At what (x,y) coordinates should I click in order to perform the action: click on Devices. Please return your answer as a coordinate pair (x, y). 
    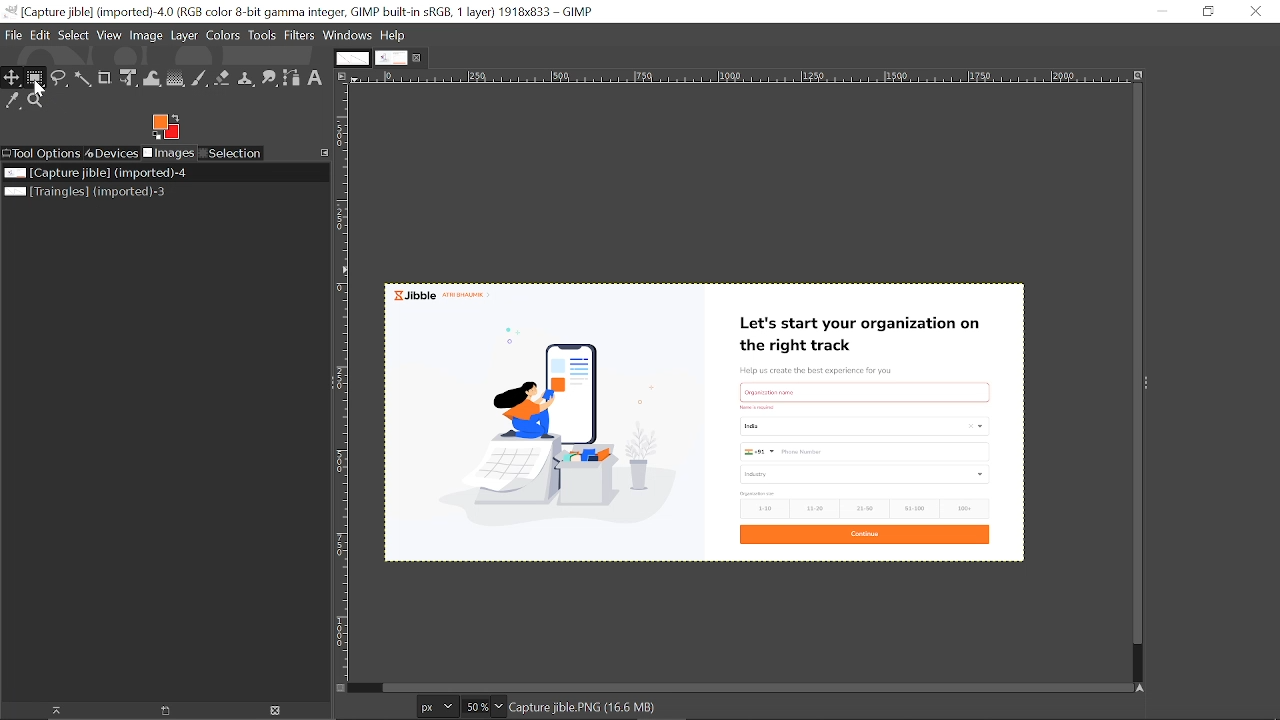
    Looking at the image, I should click on (115, 152).